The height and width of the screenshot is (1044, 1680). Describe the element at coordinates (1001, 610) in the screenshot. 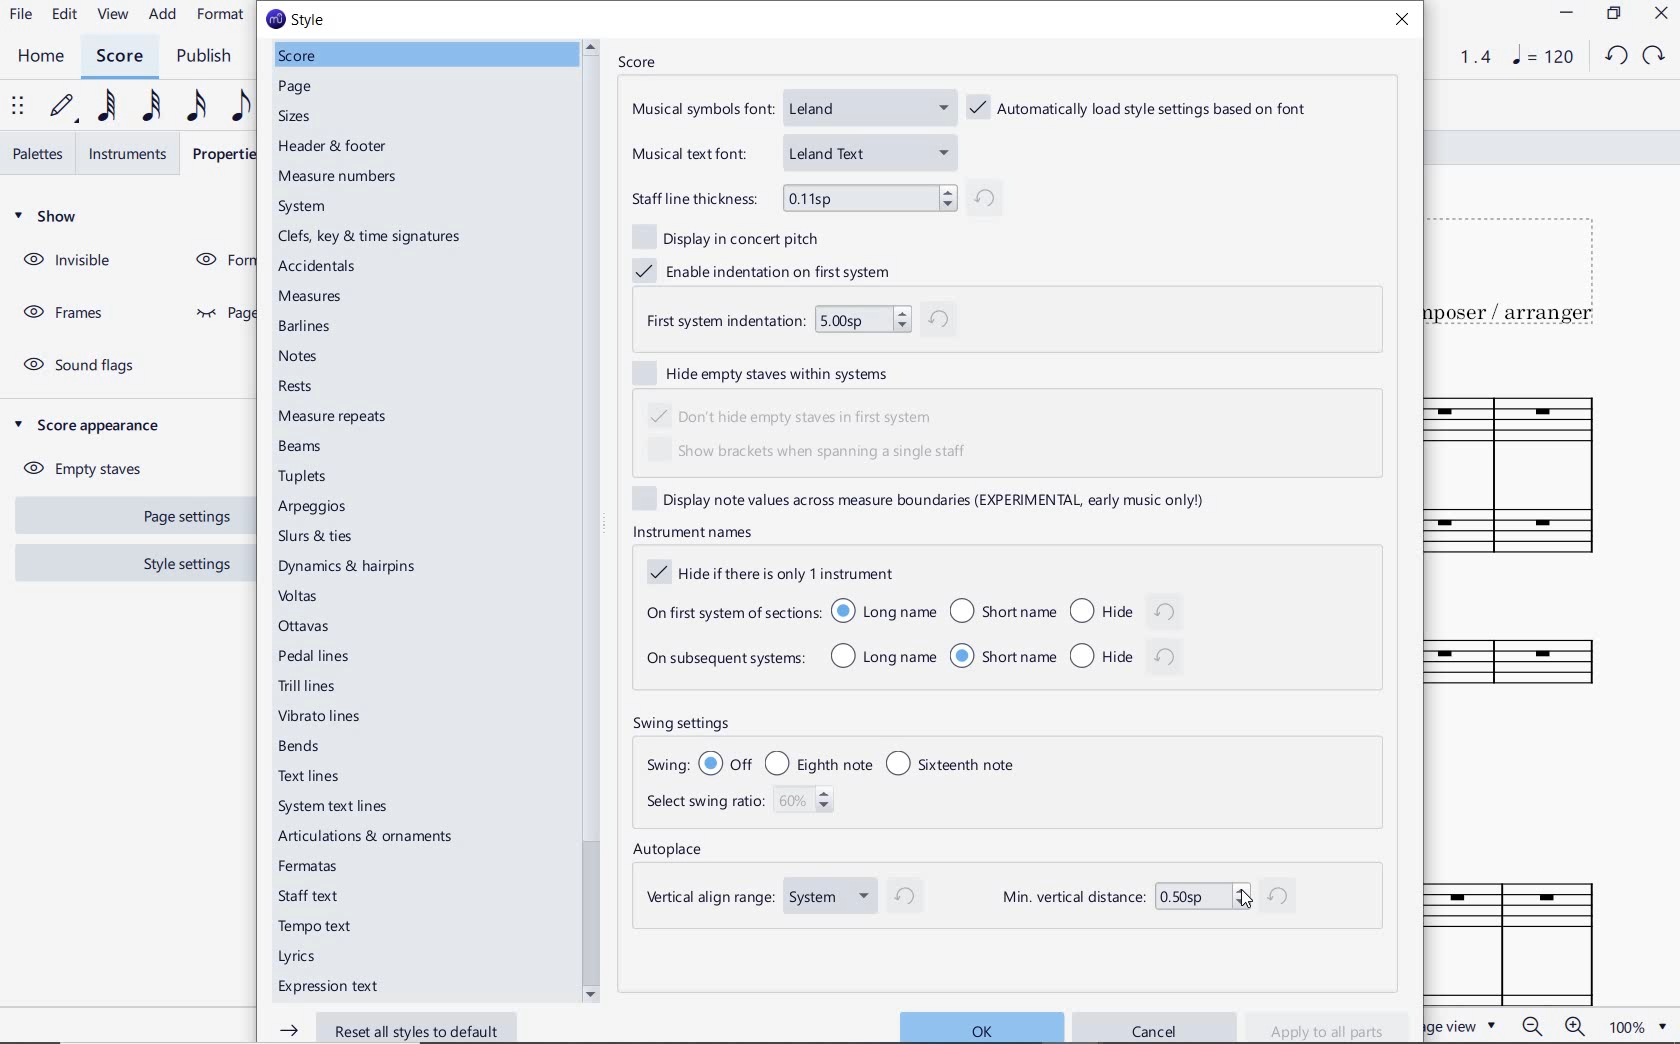

I see `short name` at that location.